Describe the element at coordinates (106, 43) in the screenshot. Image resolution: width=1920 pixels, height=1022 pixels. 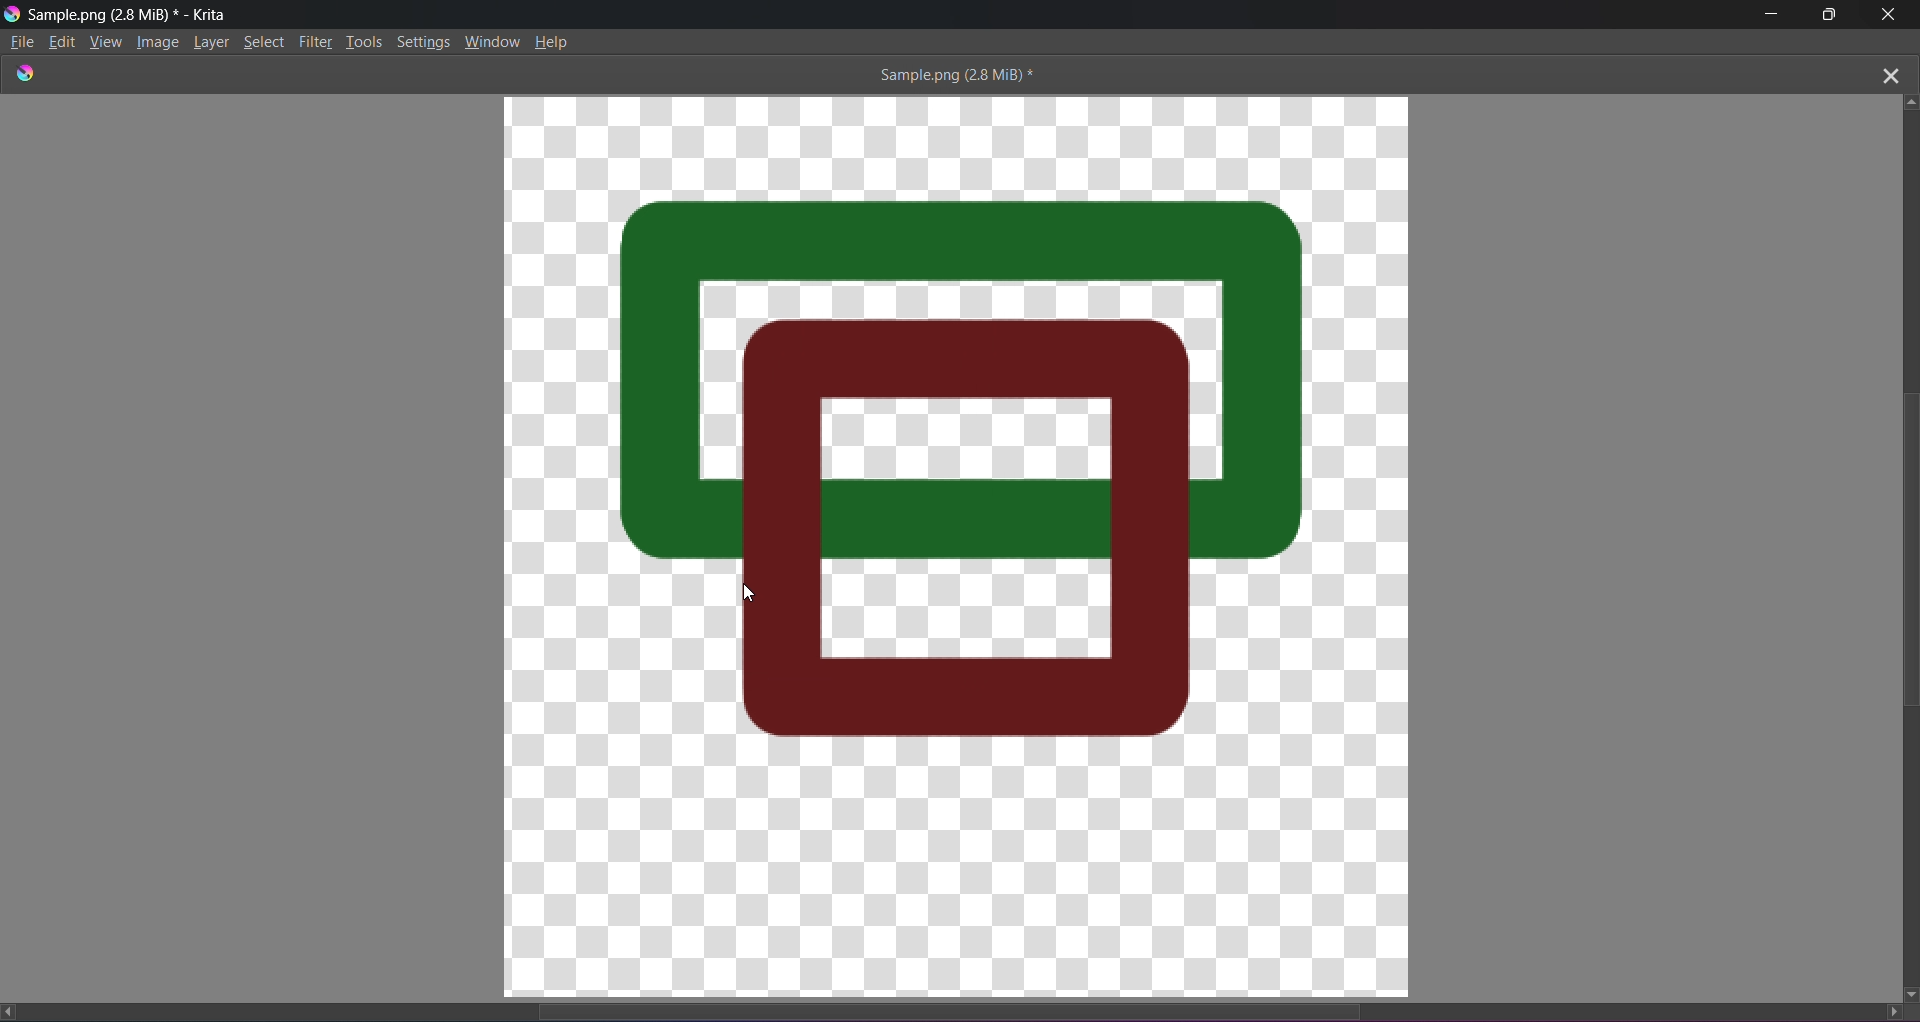
I see `View` at that location.